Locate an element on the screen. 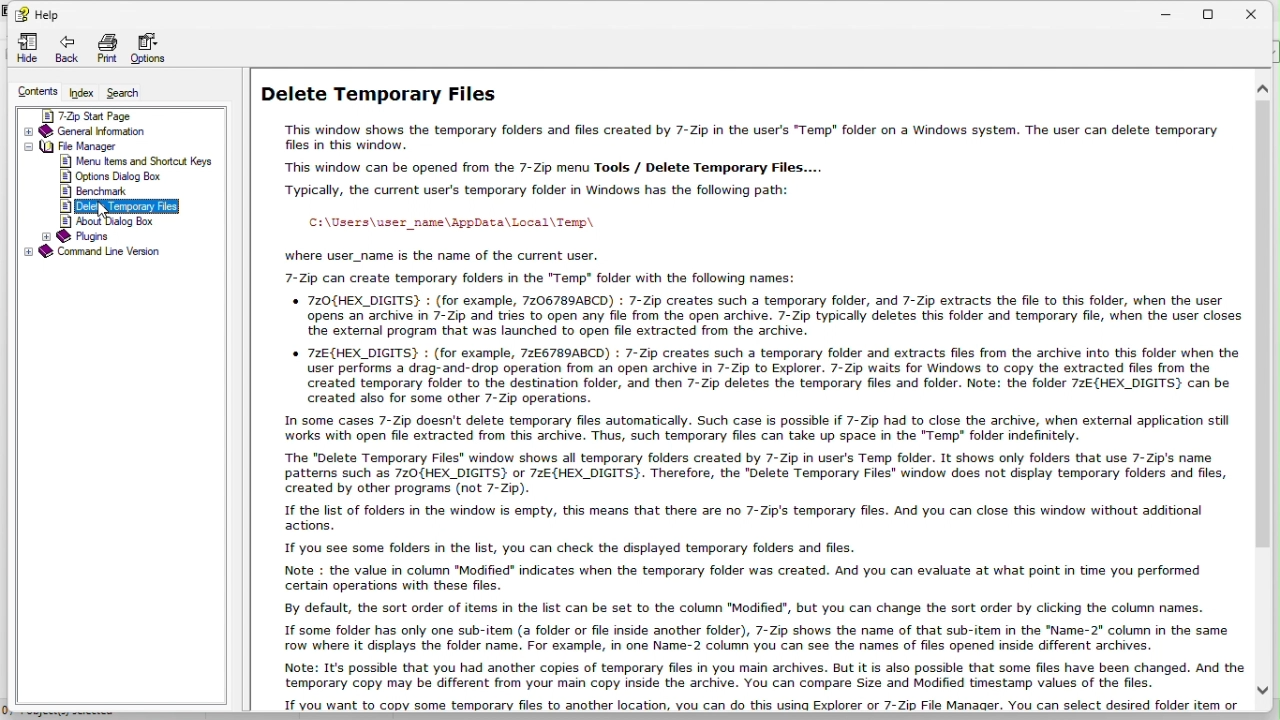 The image size is (1280, 720). General information is located at coordinates (111, 129).